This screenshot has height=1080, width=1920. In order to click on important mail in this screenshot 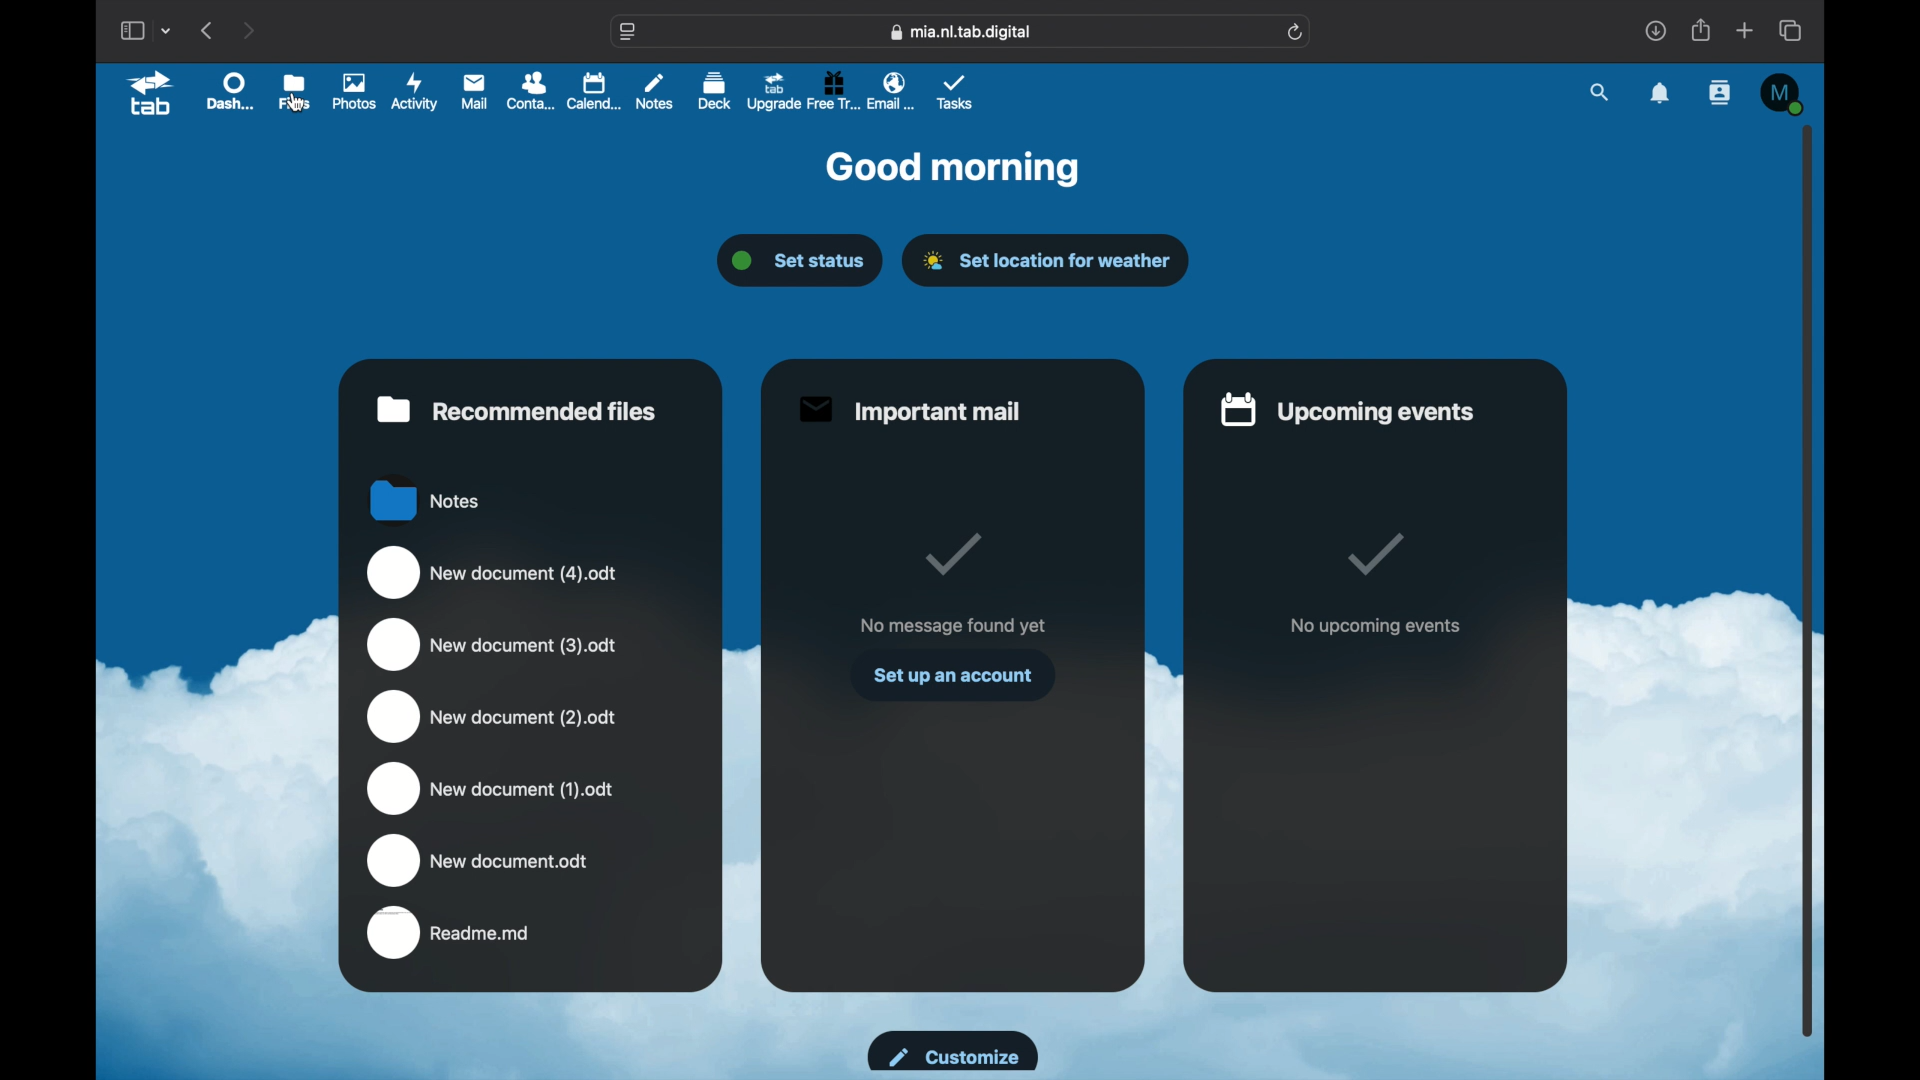, I will do `click(910, 410)`.